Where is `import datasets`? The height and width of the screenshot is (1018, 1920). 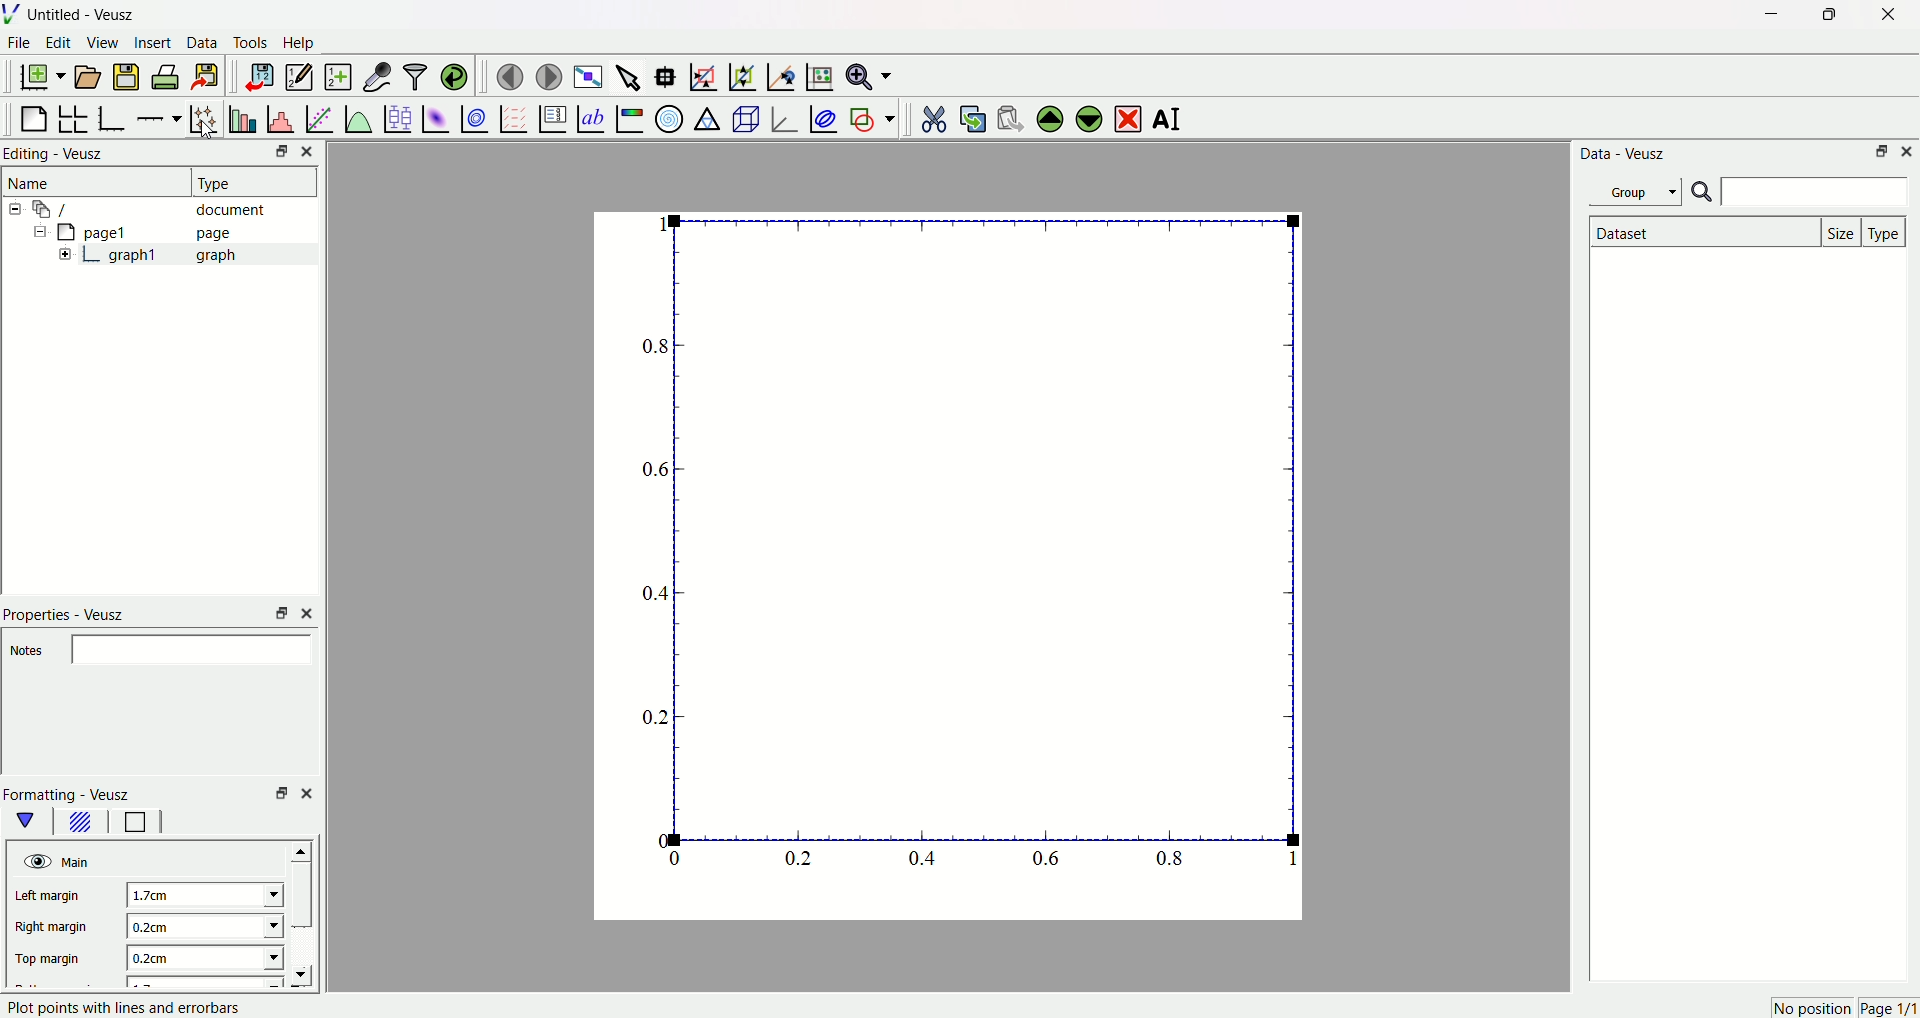
import datasets is located at coordinates (259, 76).